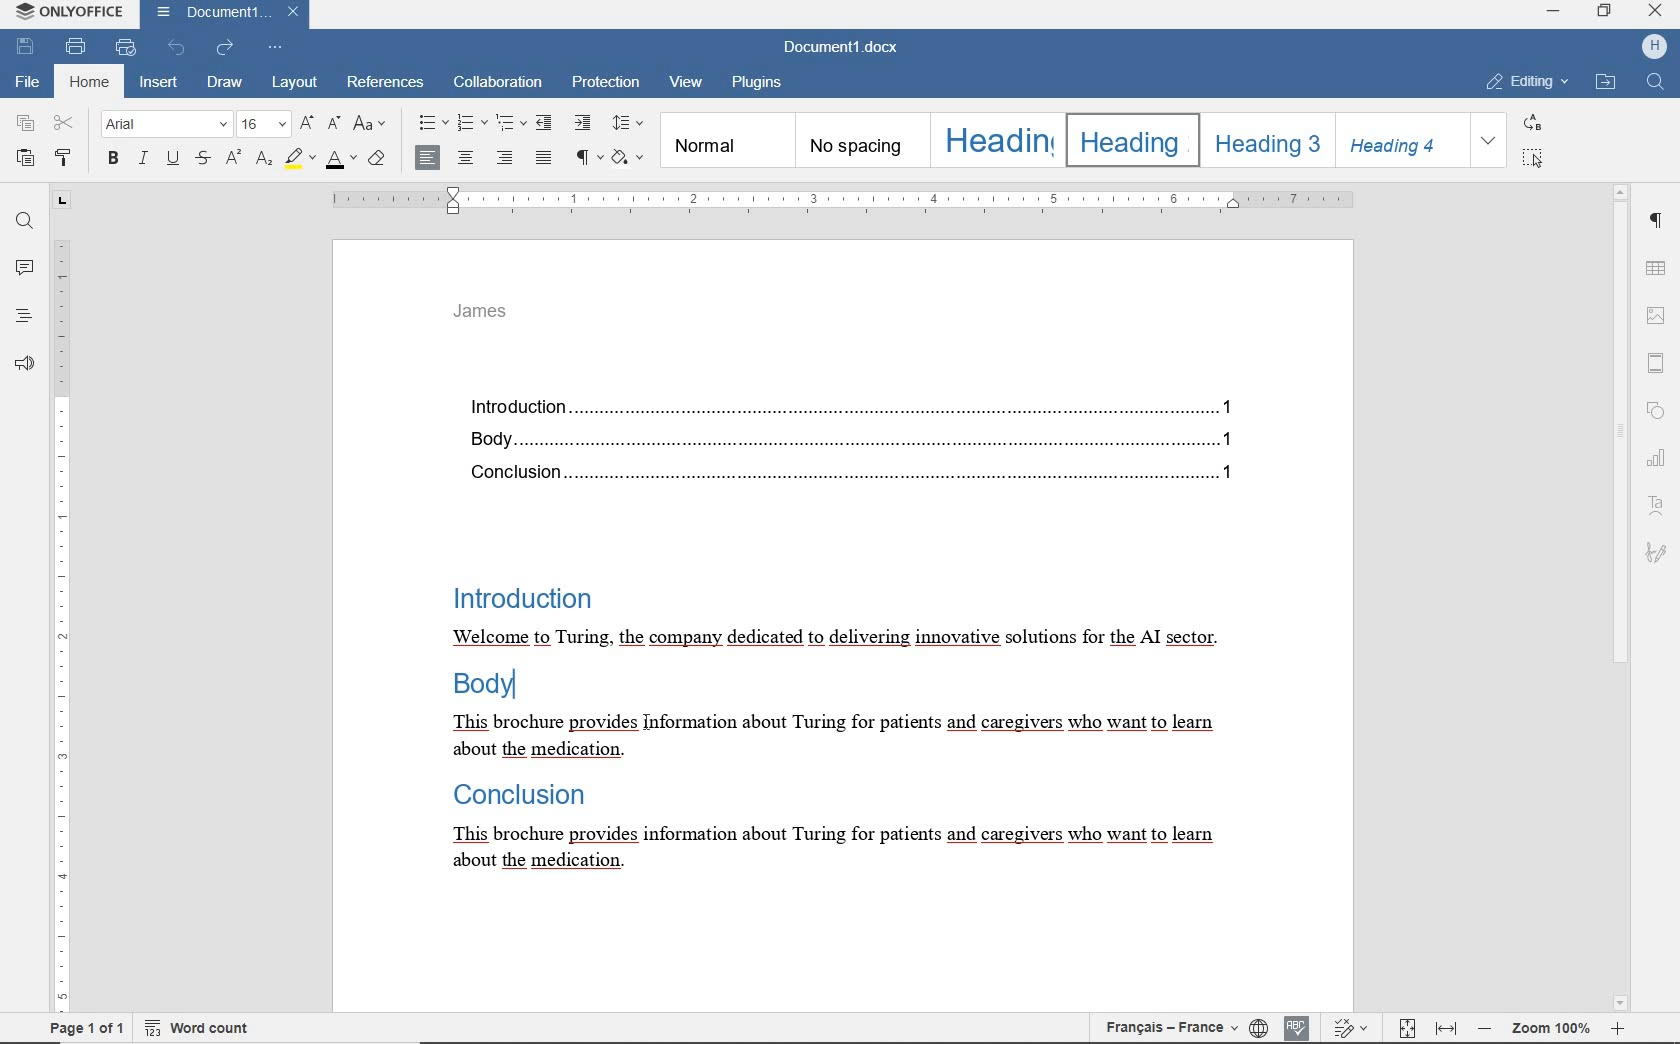 Image resolution: width=1680 pixels, height=1044 pixels. What do you see at coordinates (1605, 84) in the screenshot?
I see `OPEN FILE LOCATION` at bounding box center [1605, 84].